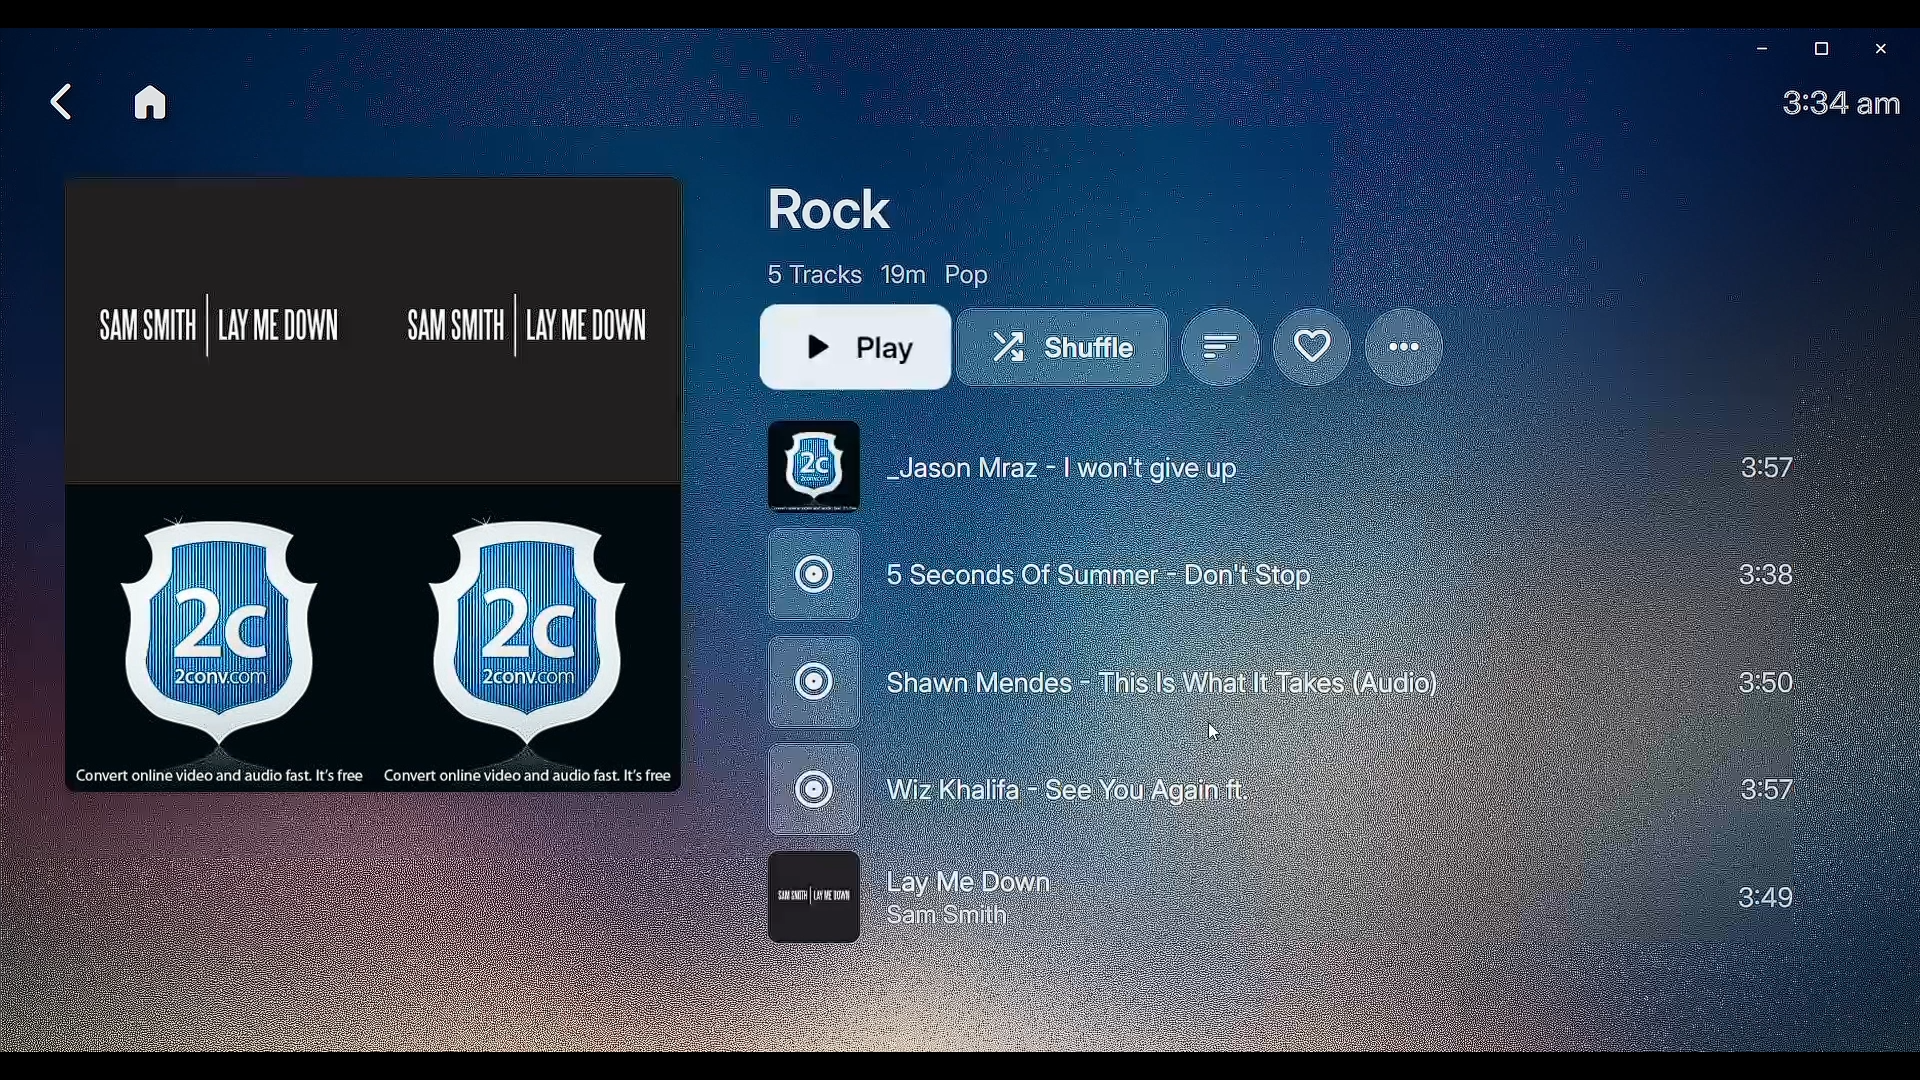 The height and width of the screenshot is (1080, 1920). Describe the element at coordinates (878, 273) in the screenshot. I see `Playlist details` at that location.